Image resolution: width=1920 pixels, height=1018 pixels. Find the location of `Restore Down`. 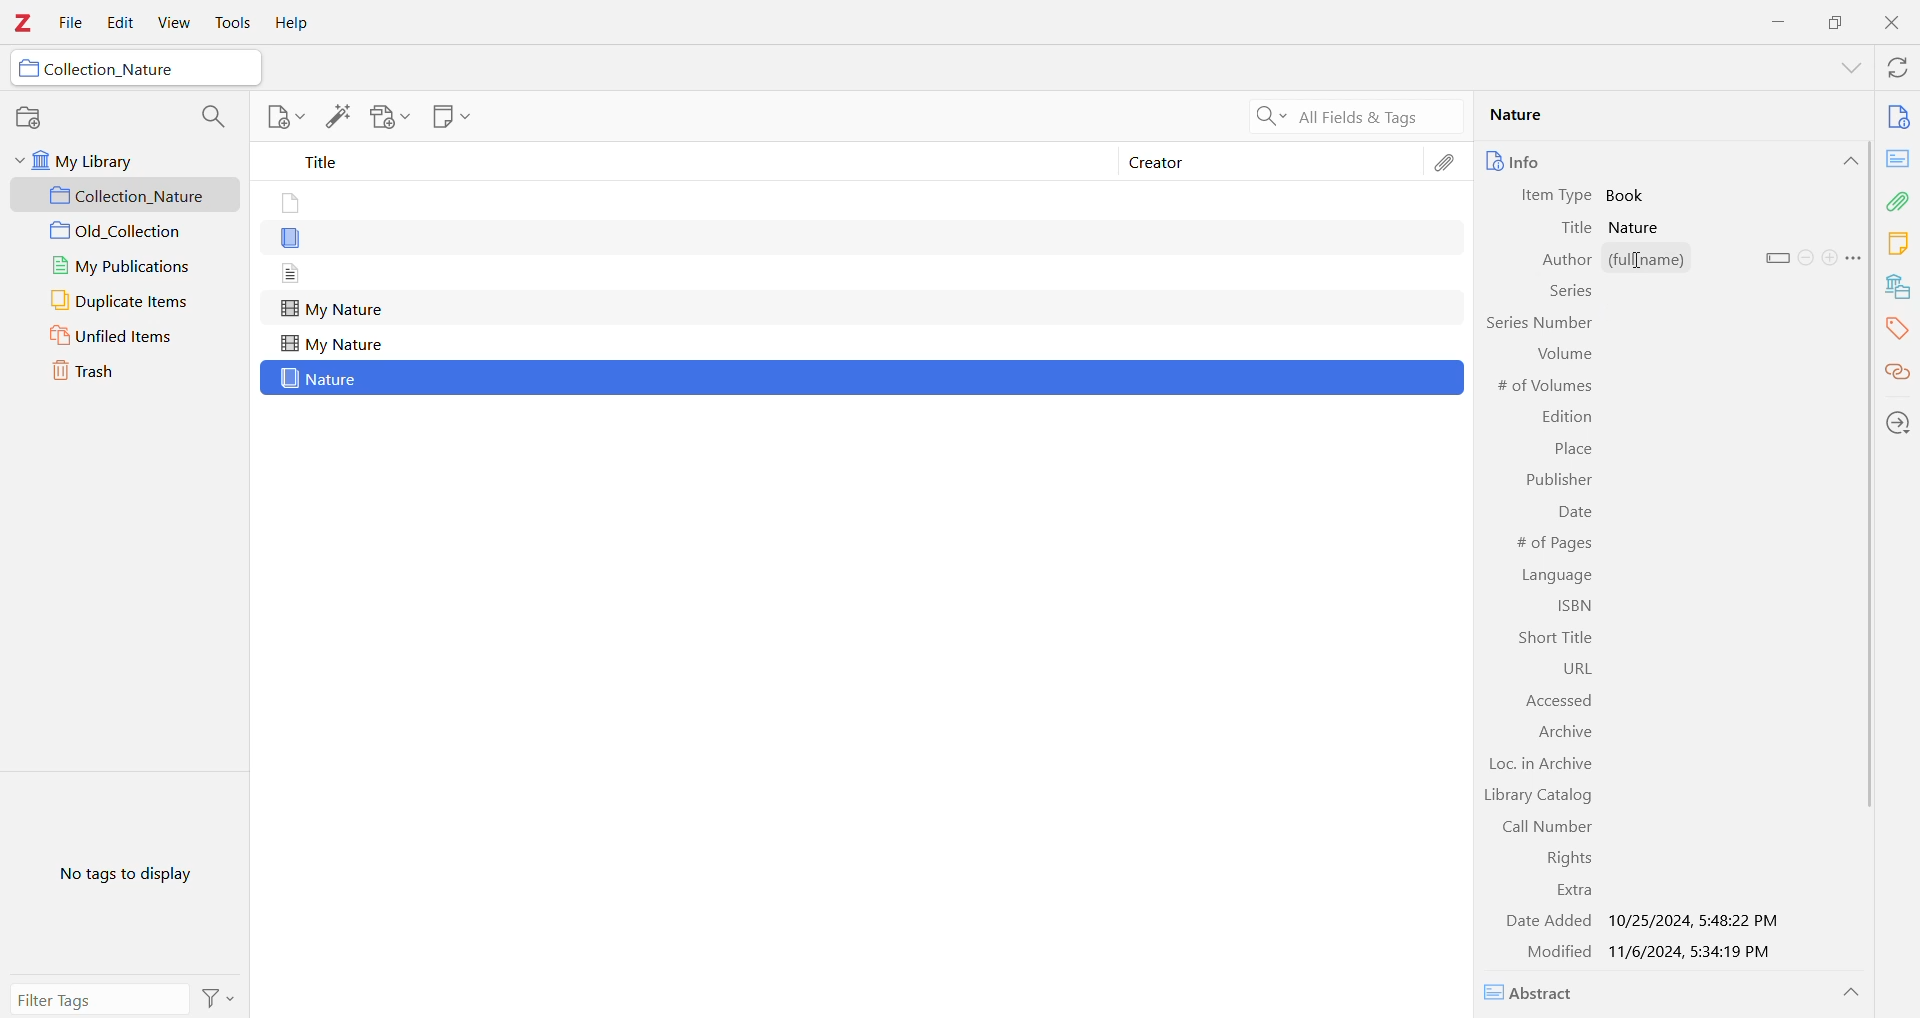

Restore Down is located at coordinates (1838, 21).